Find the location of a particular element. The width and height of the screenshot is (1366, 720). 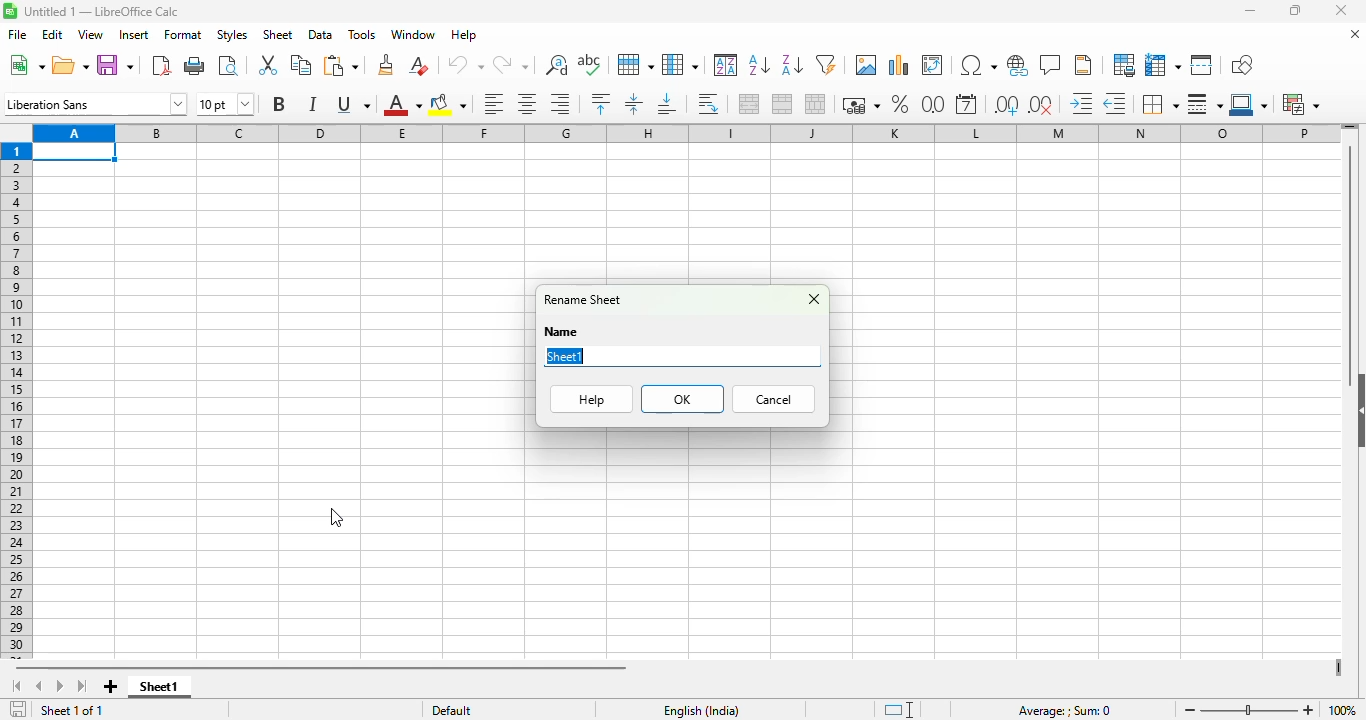

border color is located at coordinates (1250, 104).